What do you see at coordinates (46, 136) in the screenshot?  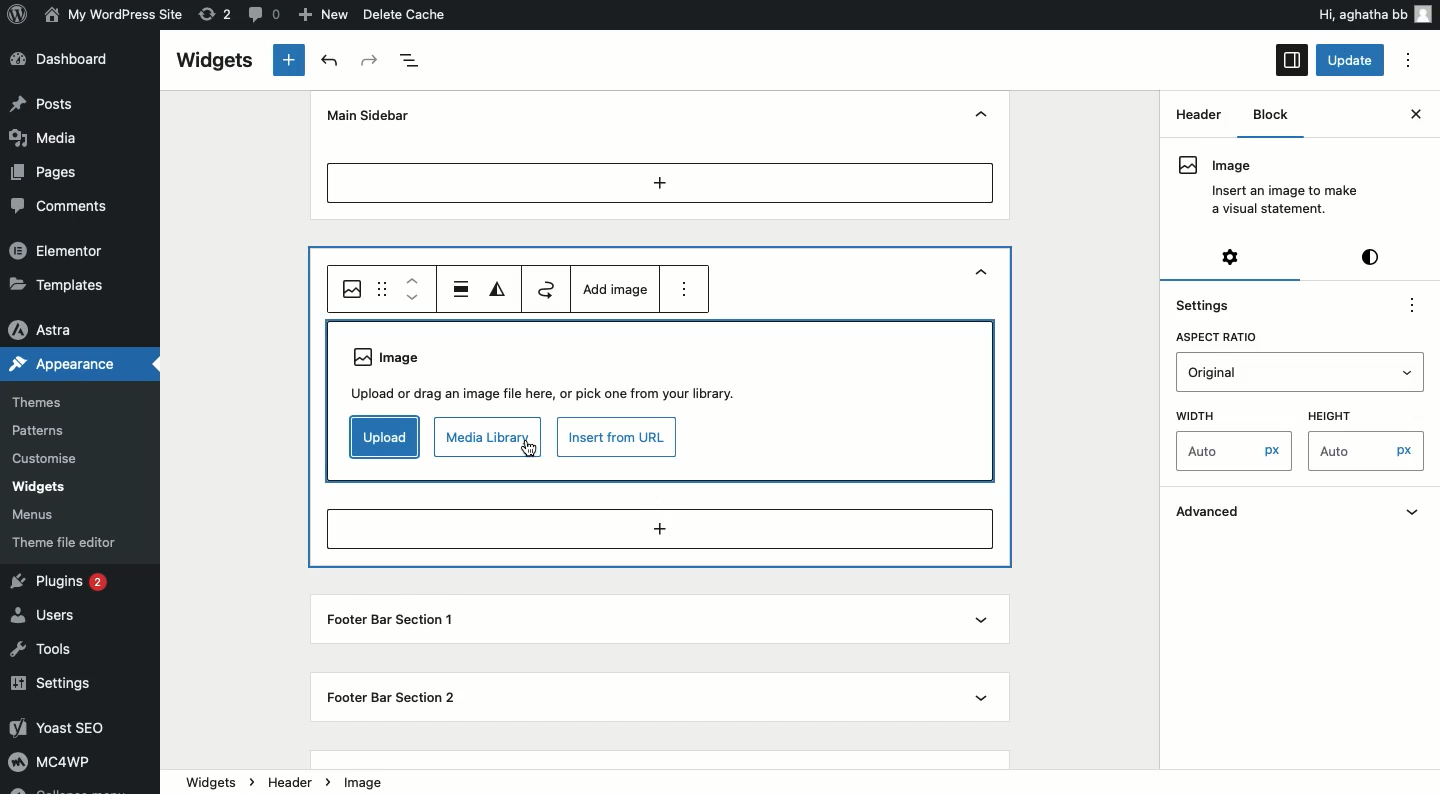 I see `Media` at bounding box center [46, 136].